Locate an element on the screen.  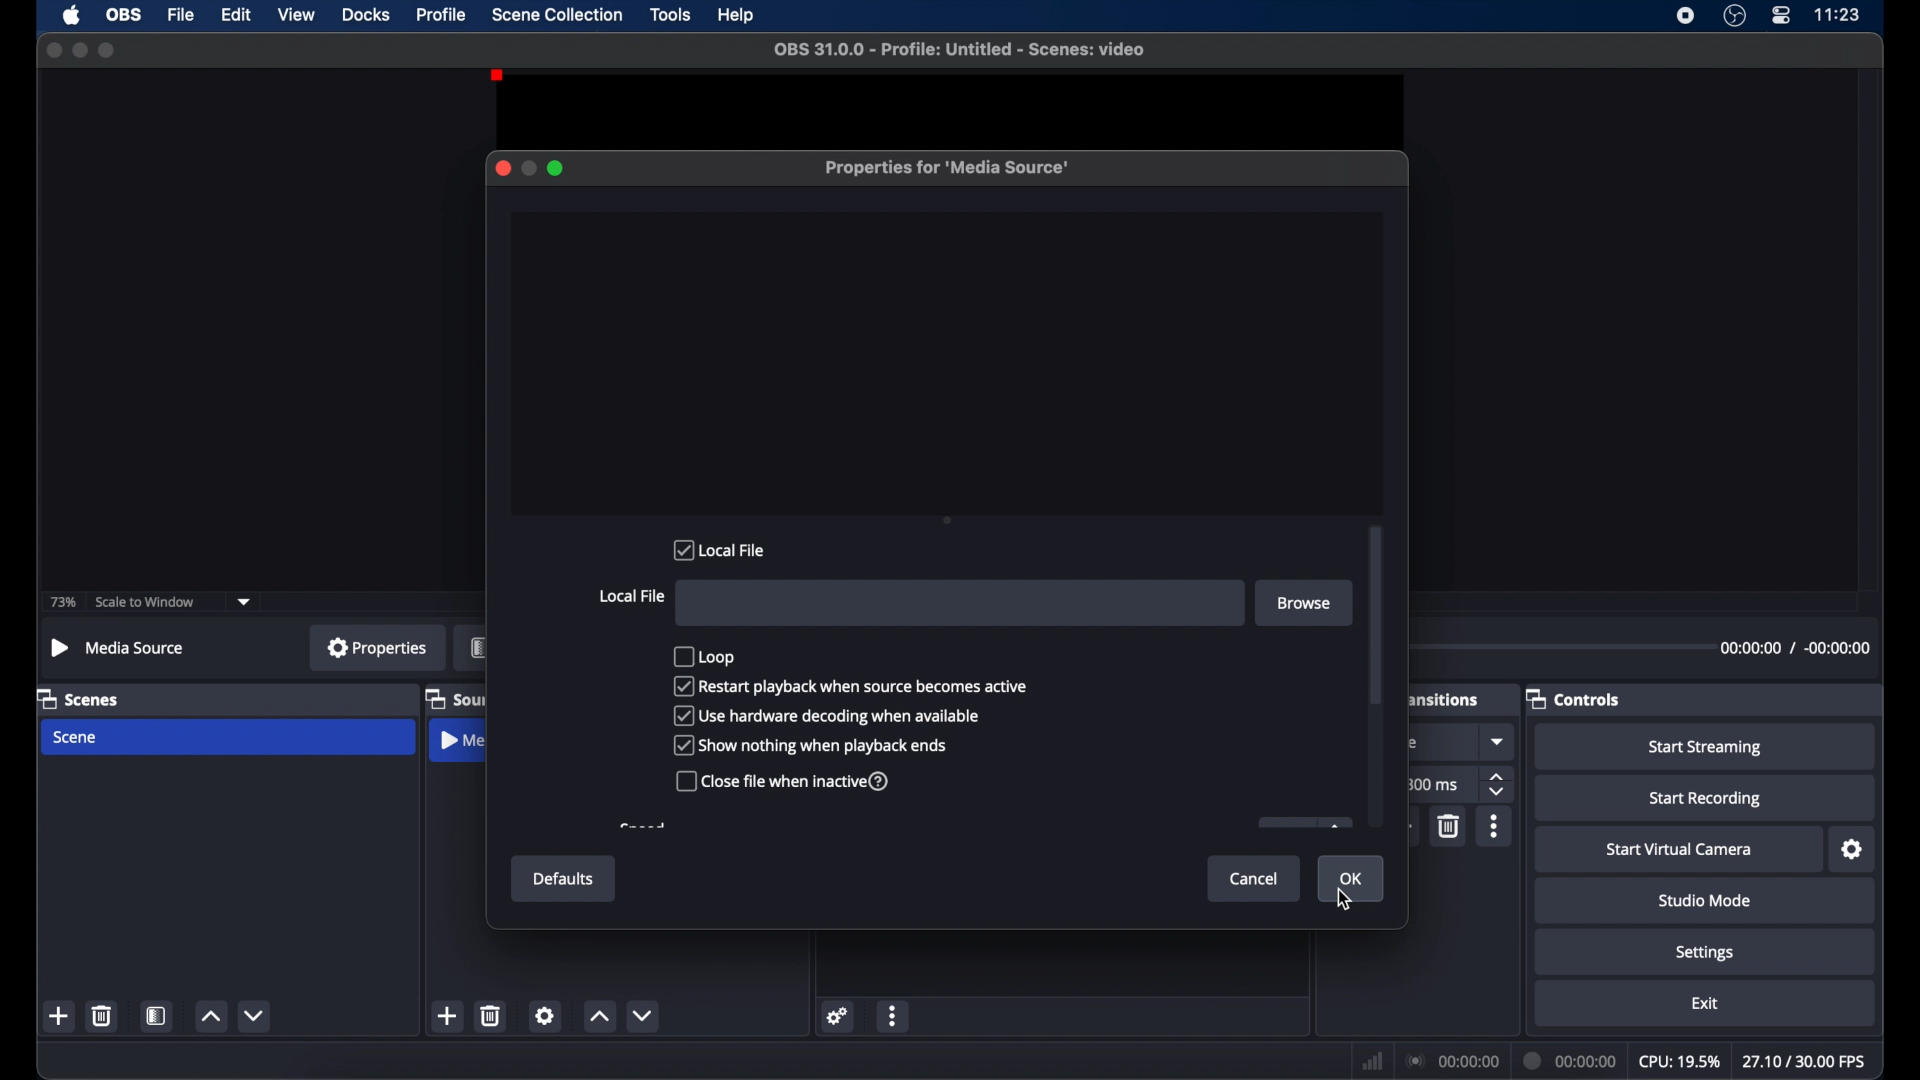
exit is located at coordinates (1706, 1004).